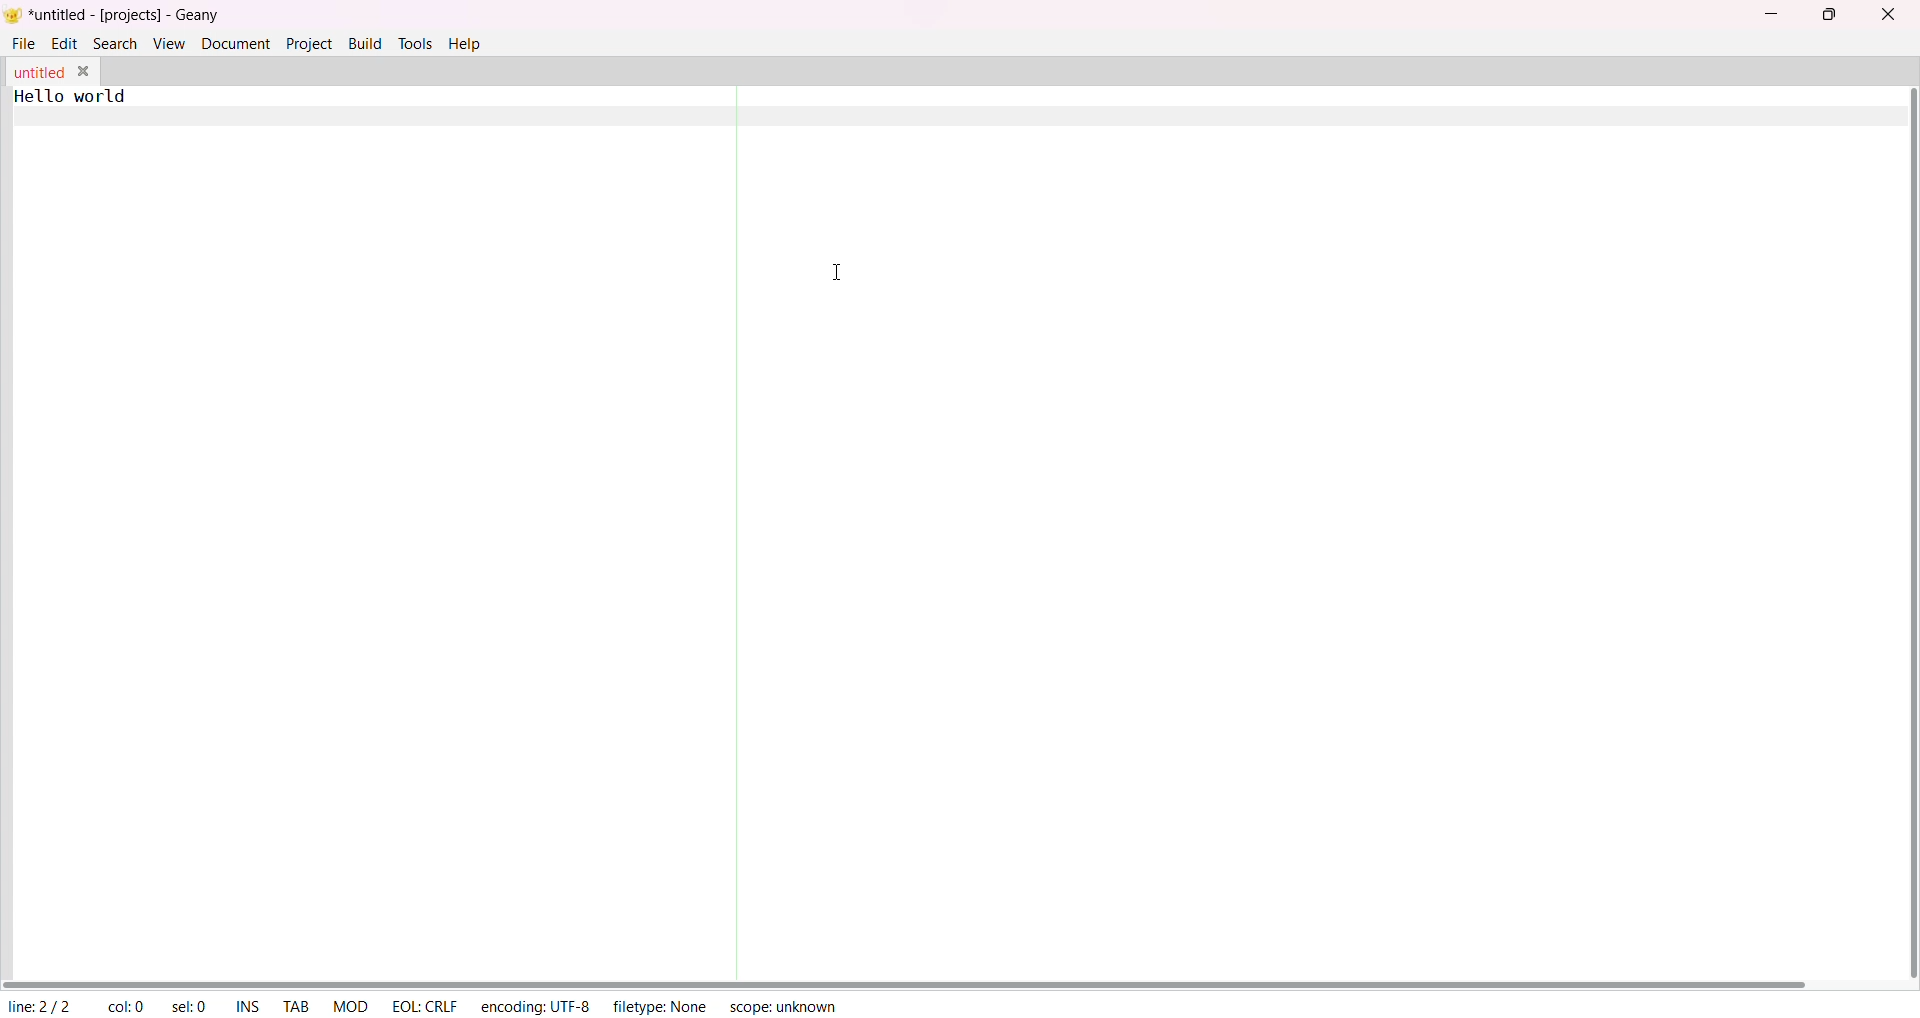 Image resolution: width=1920 pixels, height=1018 pixels. I want to click on horizontal scroll bar, so click(908, 982).